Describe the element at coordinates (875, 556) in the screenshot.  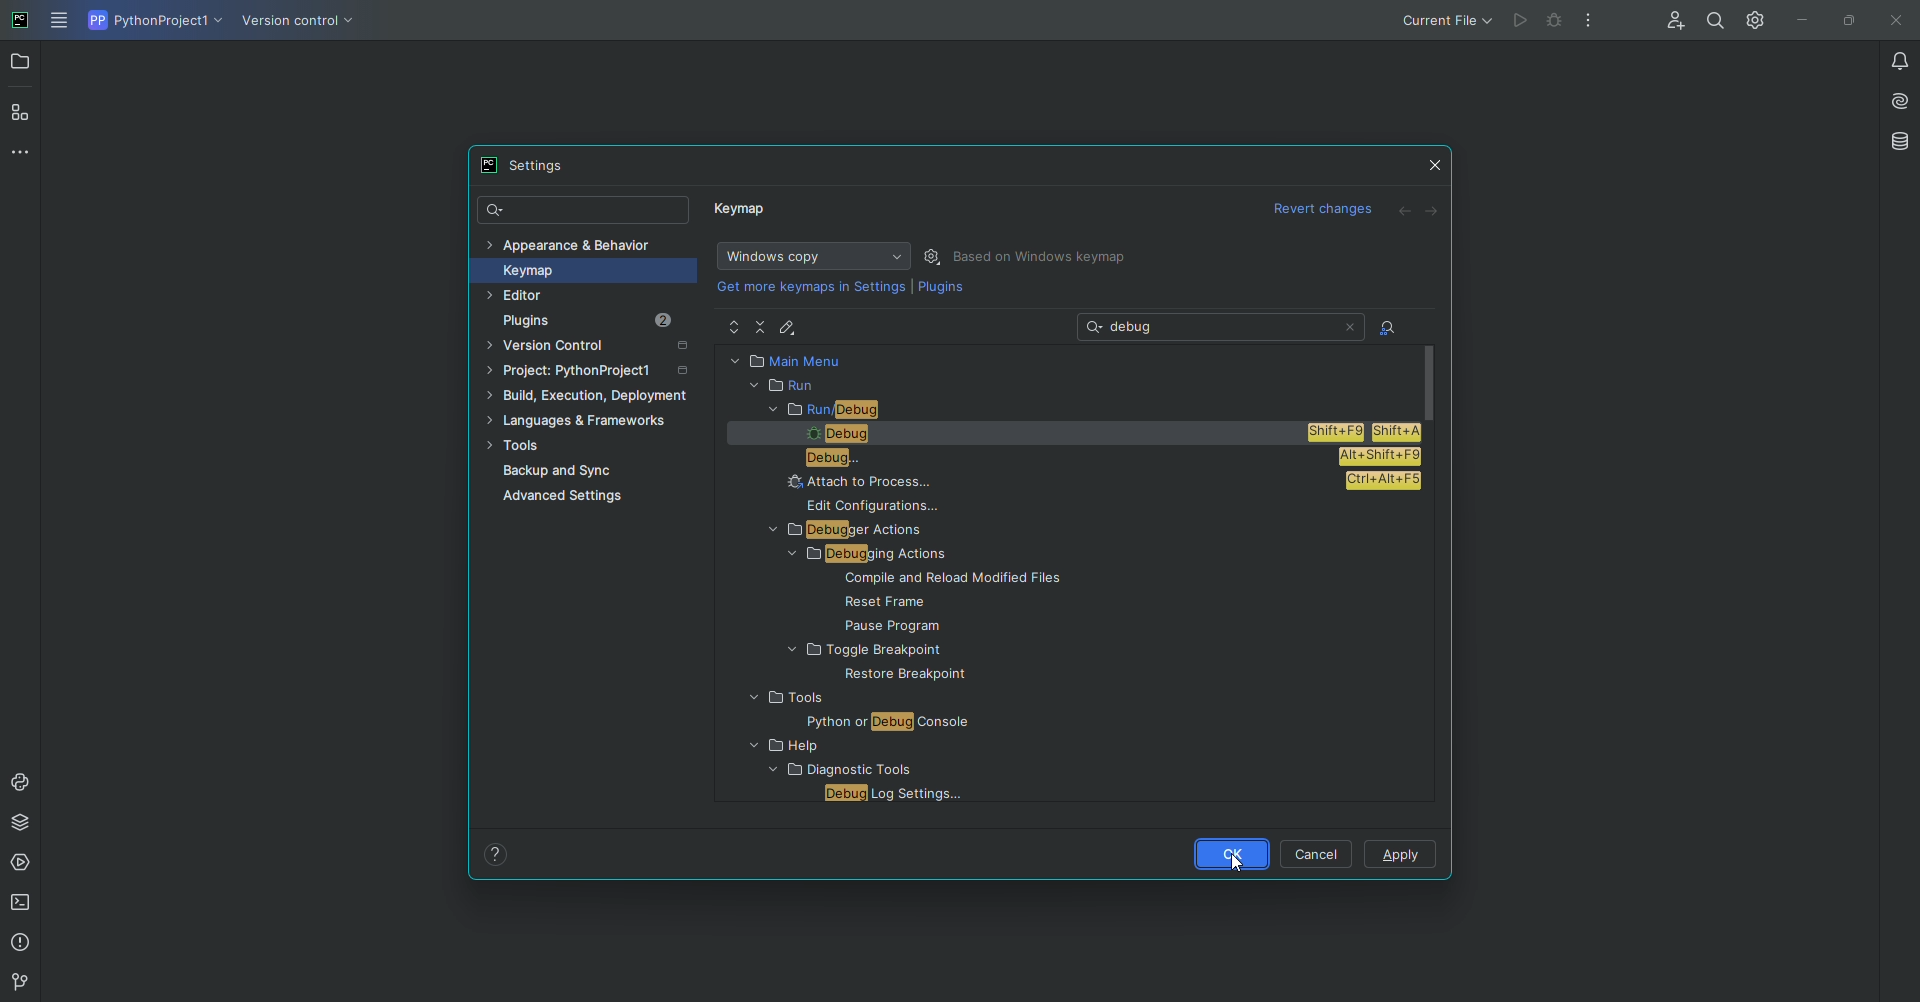
I see `DEBUGGING ACTIONS` at that location.